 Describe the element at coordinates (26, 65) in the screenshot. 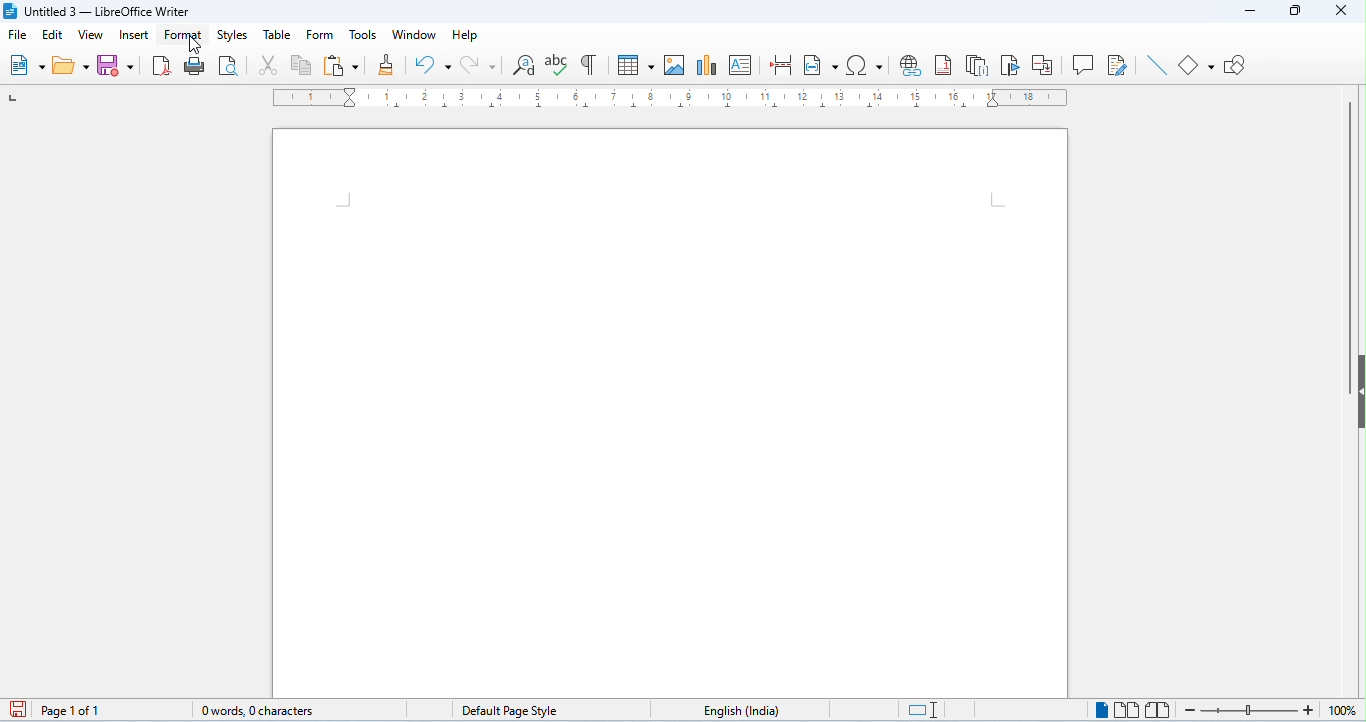

I see `new` at that location.